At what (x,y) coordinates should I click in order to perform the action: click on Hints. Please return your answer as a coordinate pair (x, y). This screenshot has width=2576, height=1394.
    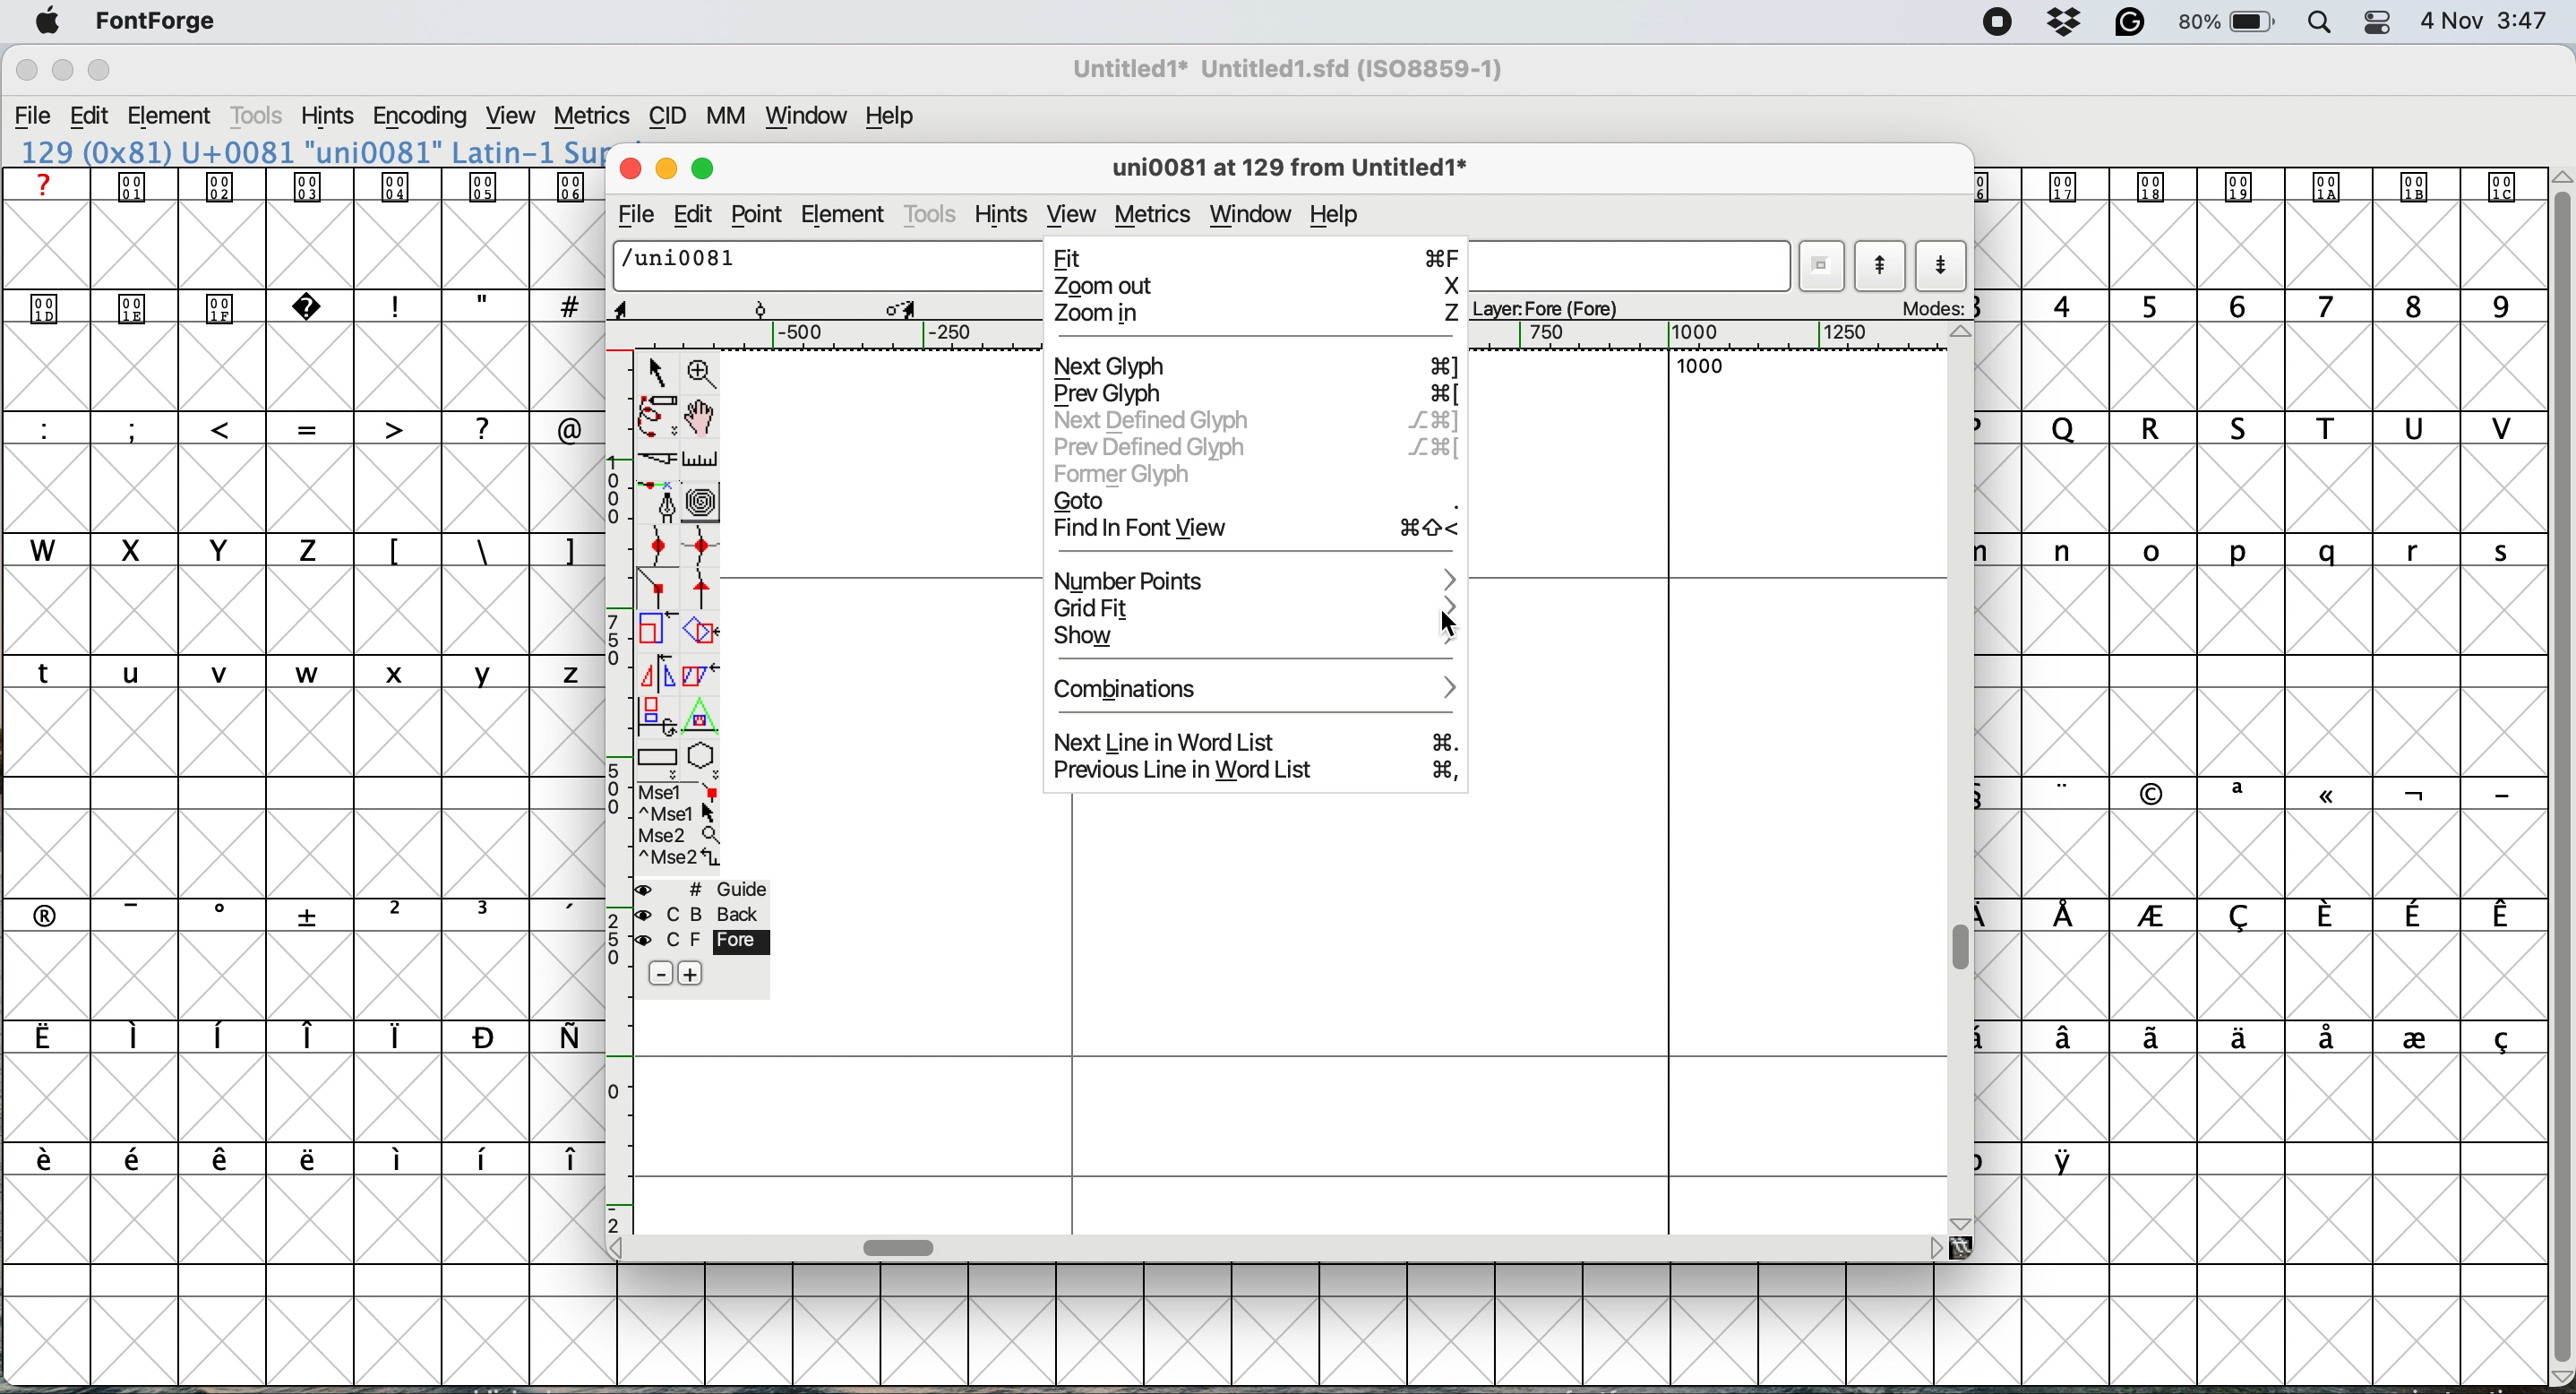
    Looking at the image, I should click on (328, 117).